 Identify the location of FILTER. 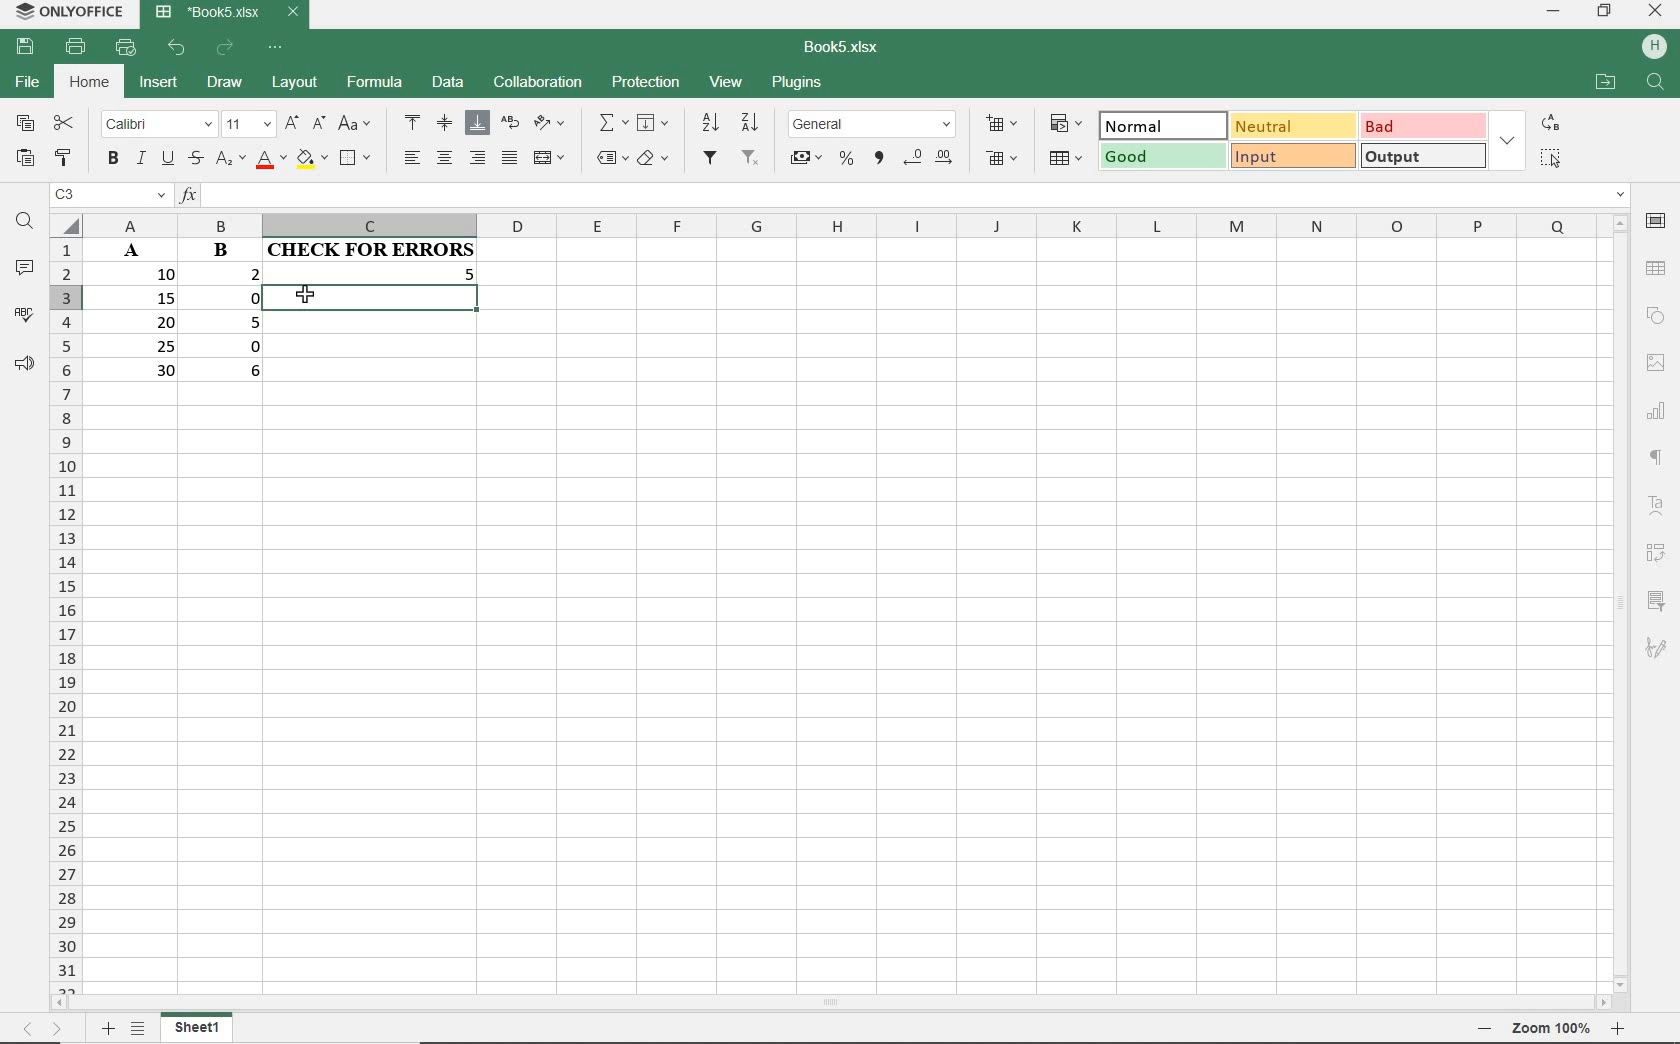
(713, 161).